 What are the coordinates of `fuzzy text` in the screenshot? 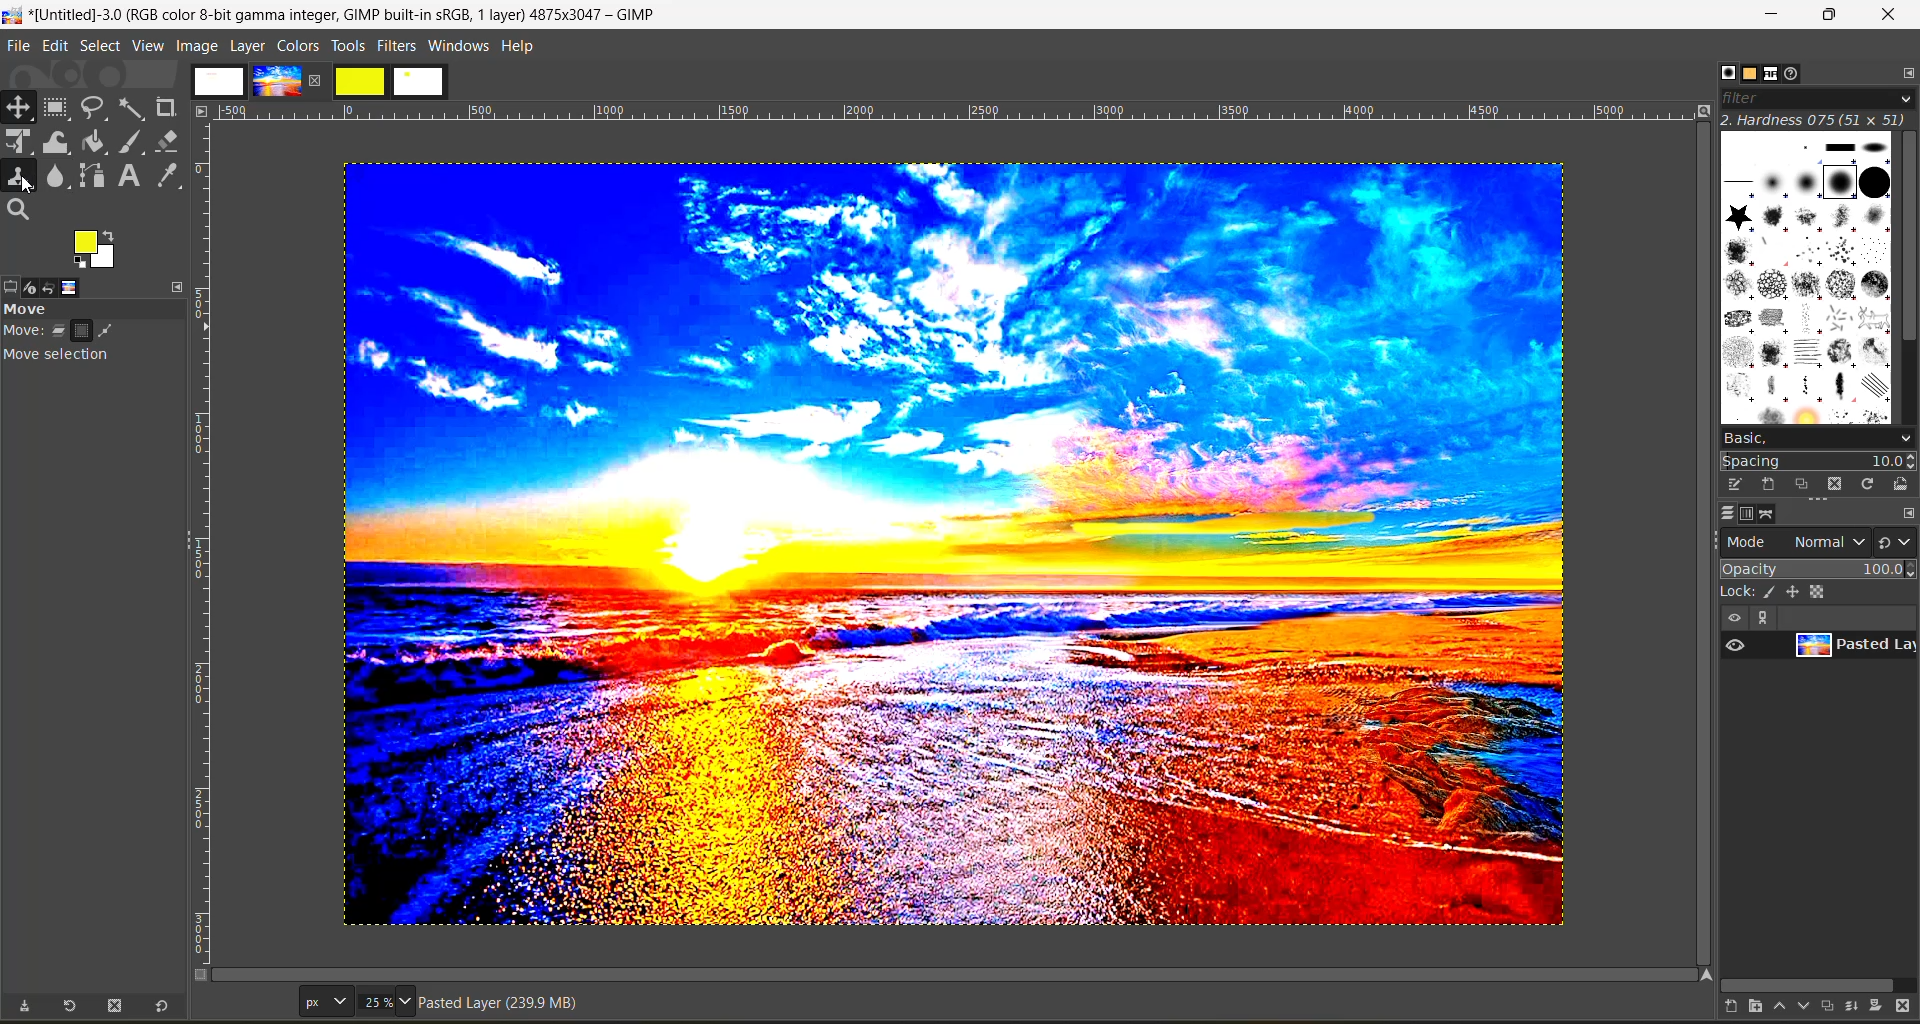 It's located at (133, 107).